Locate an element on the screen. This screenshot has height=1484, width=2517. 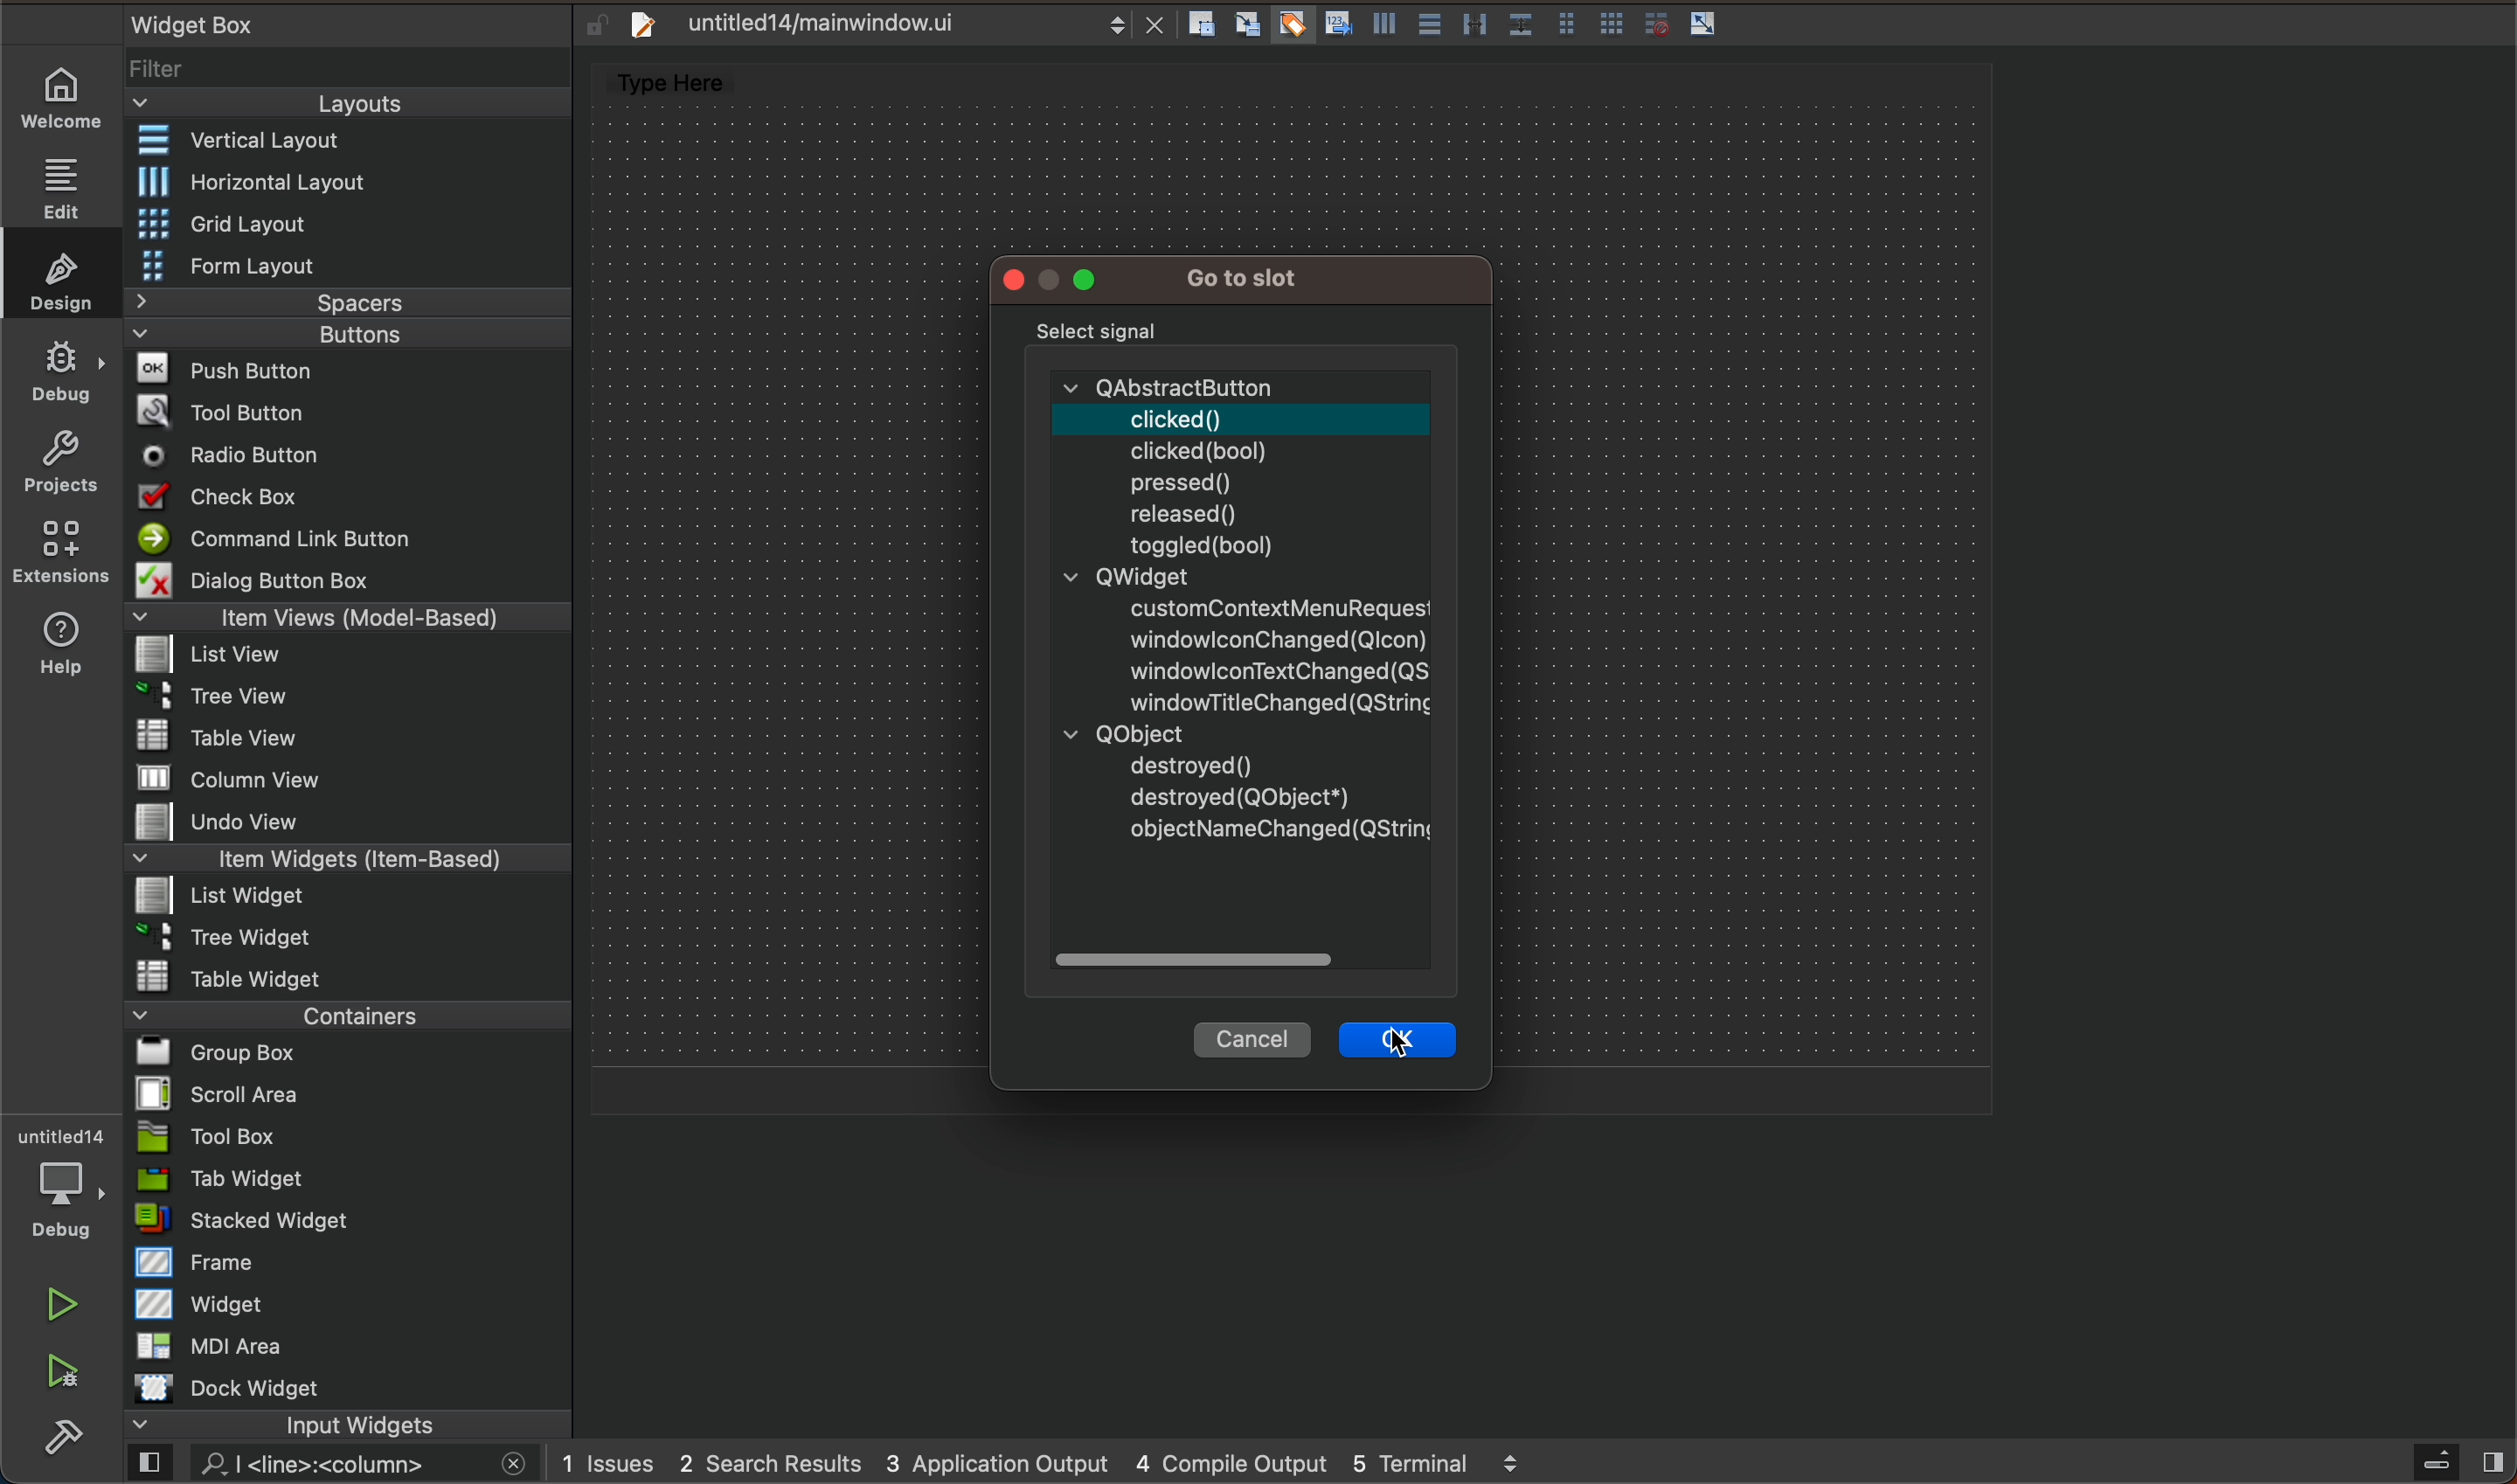
tool box is located at coordinates (354, 1137).